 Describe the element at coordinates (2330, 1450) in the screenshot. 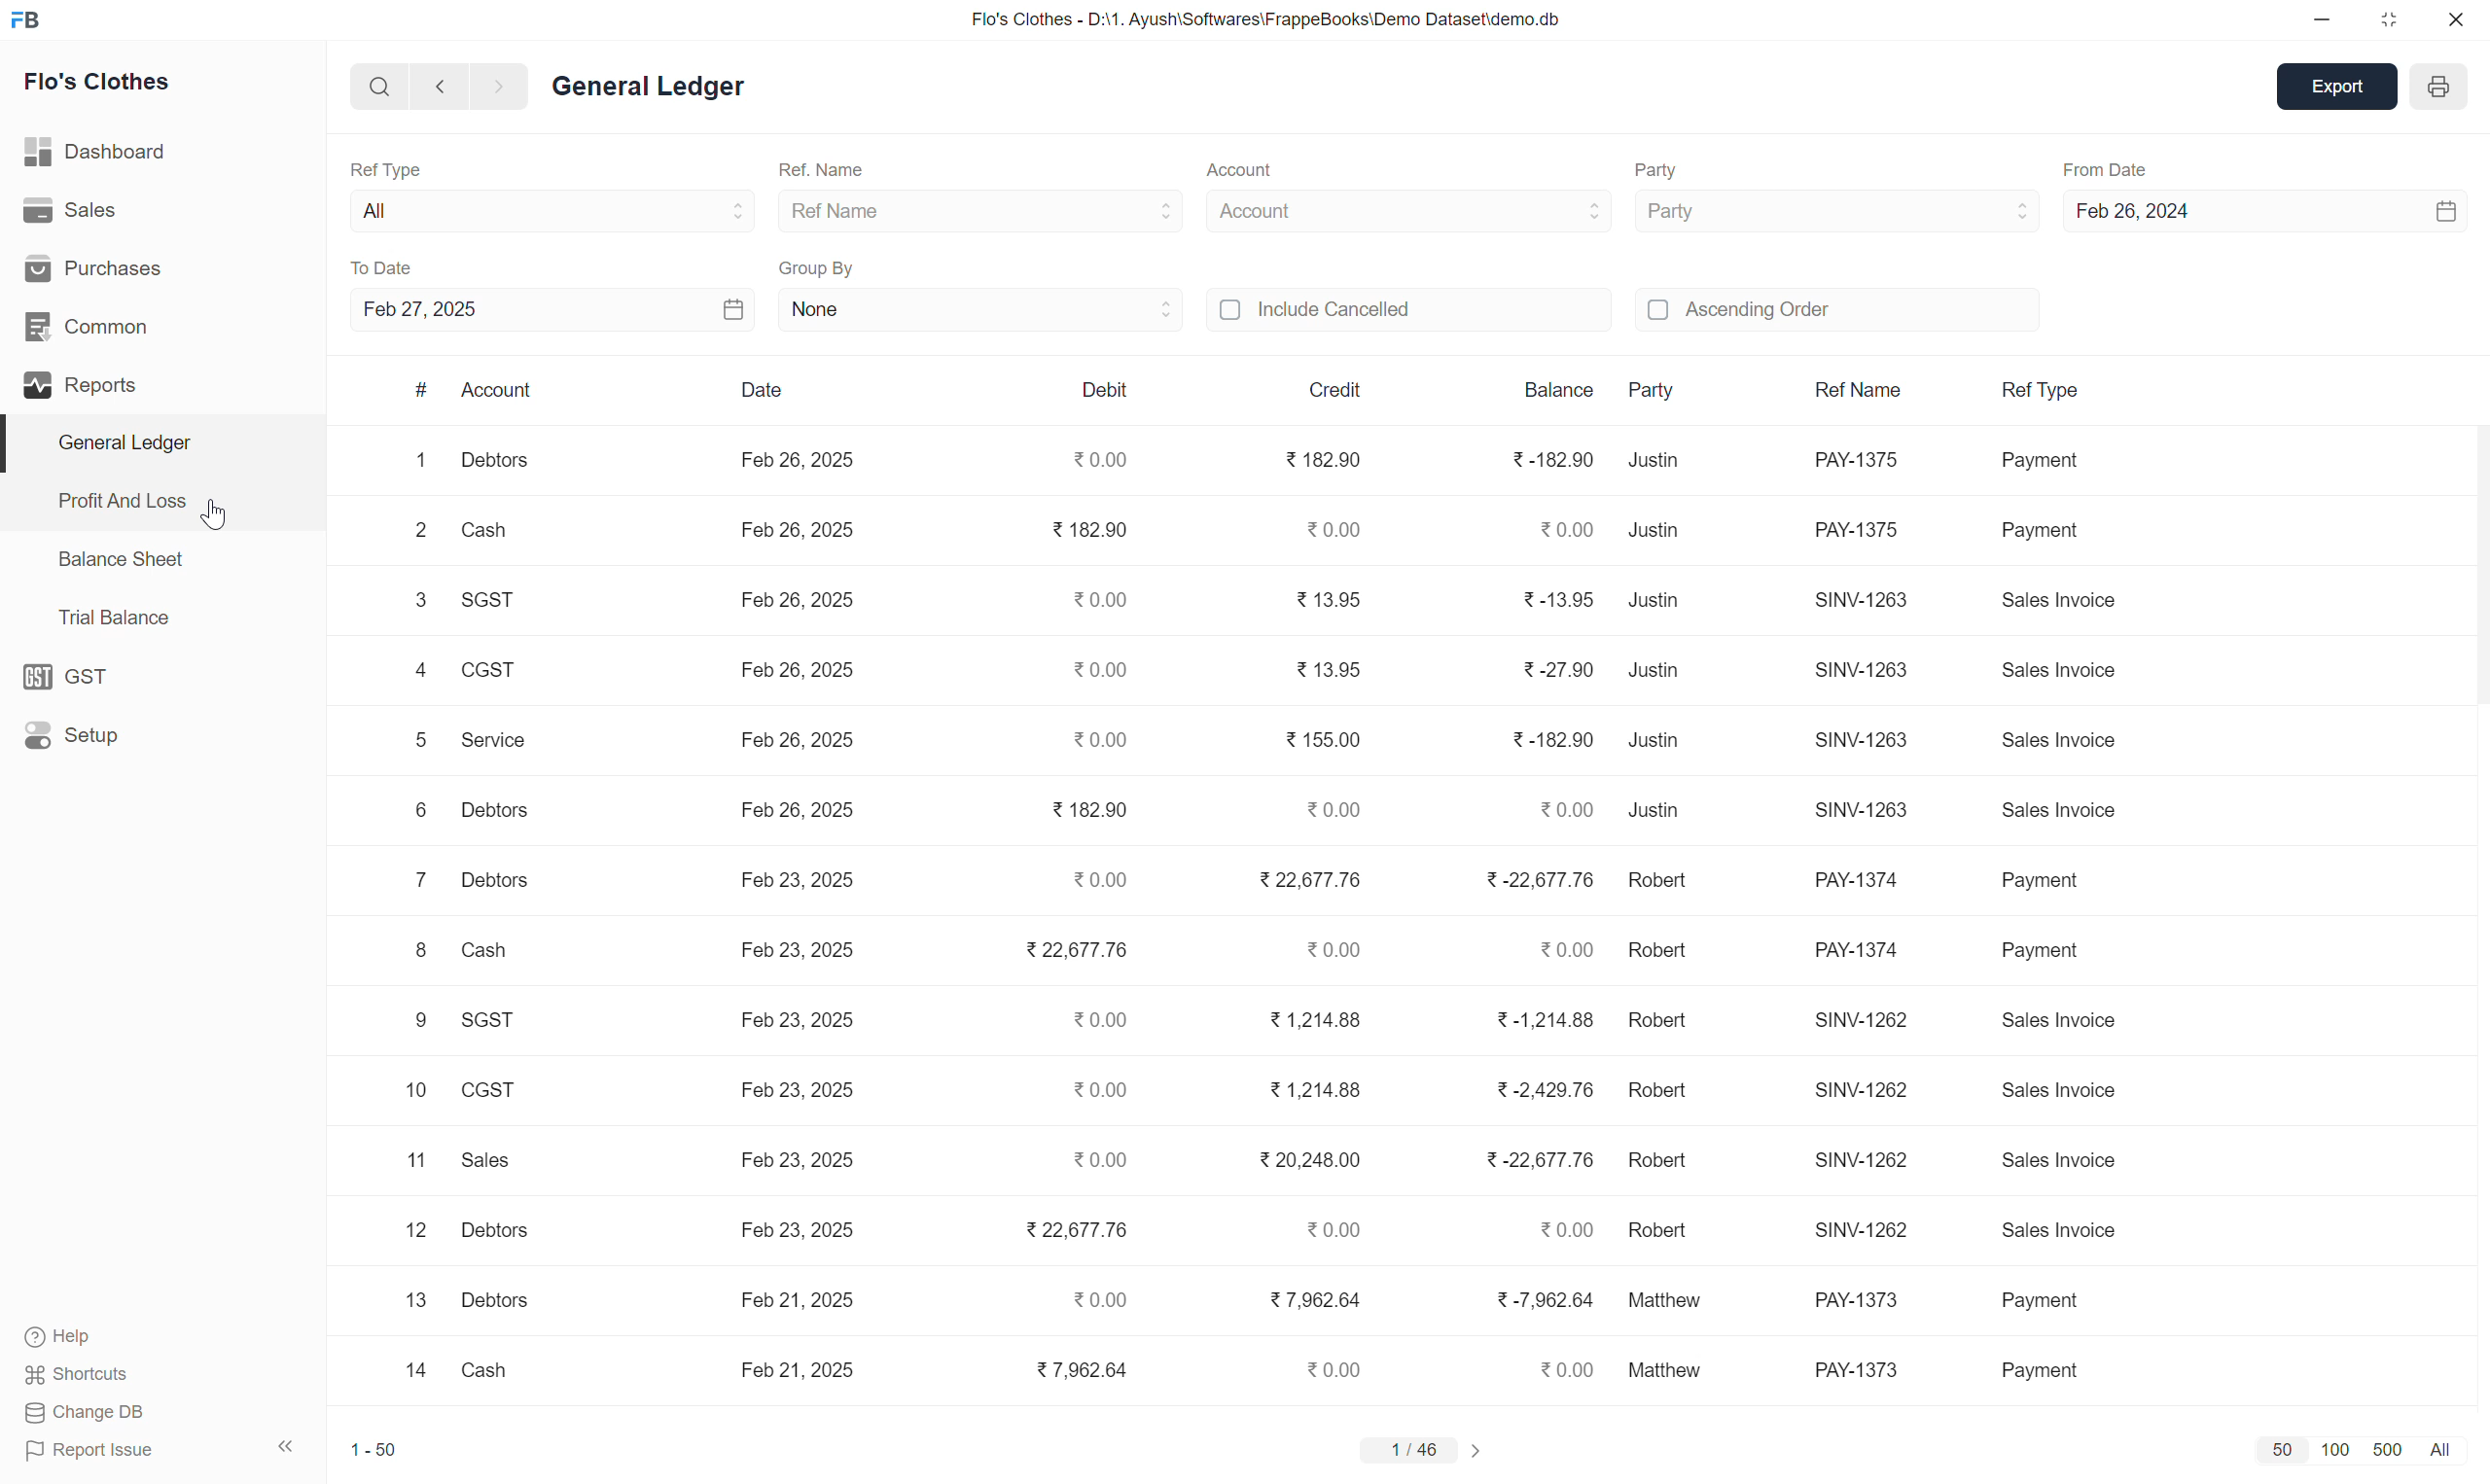

I see `100` at that location.